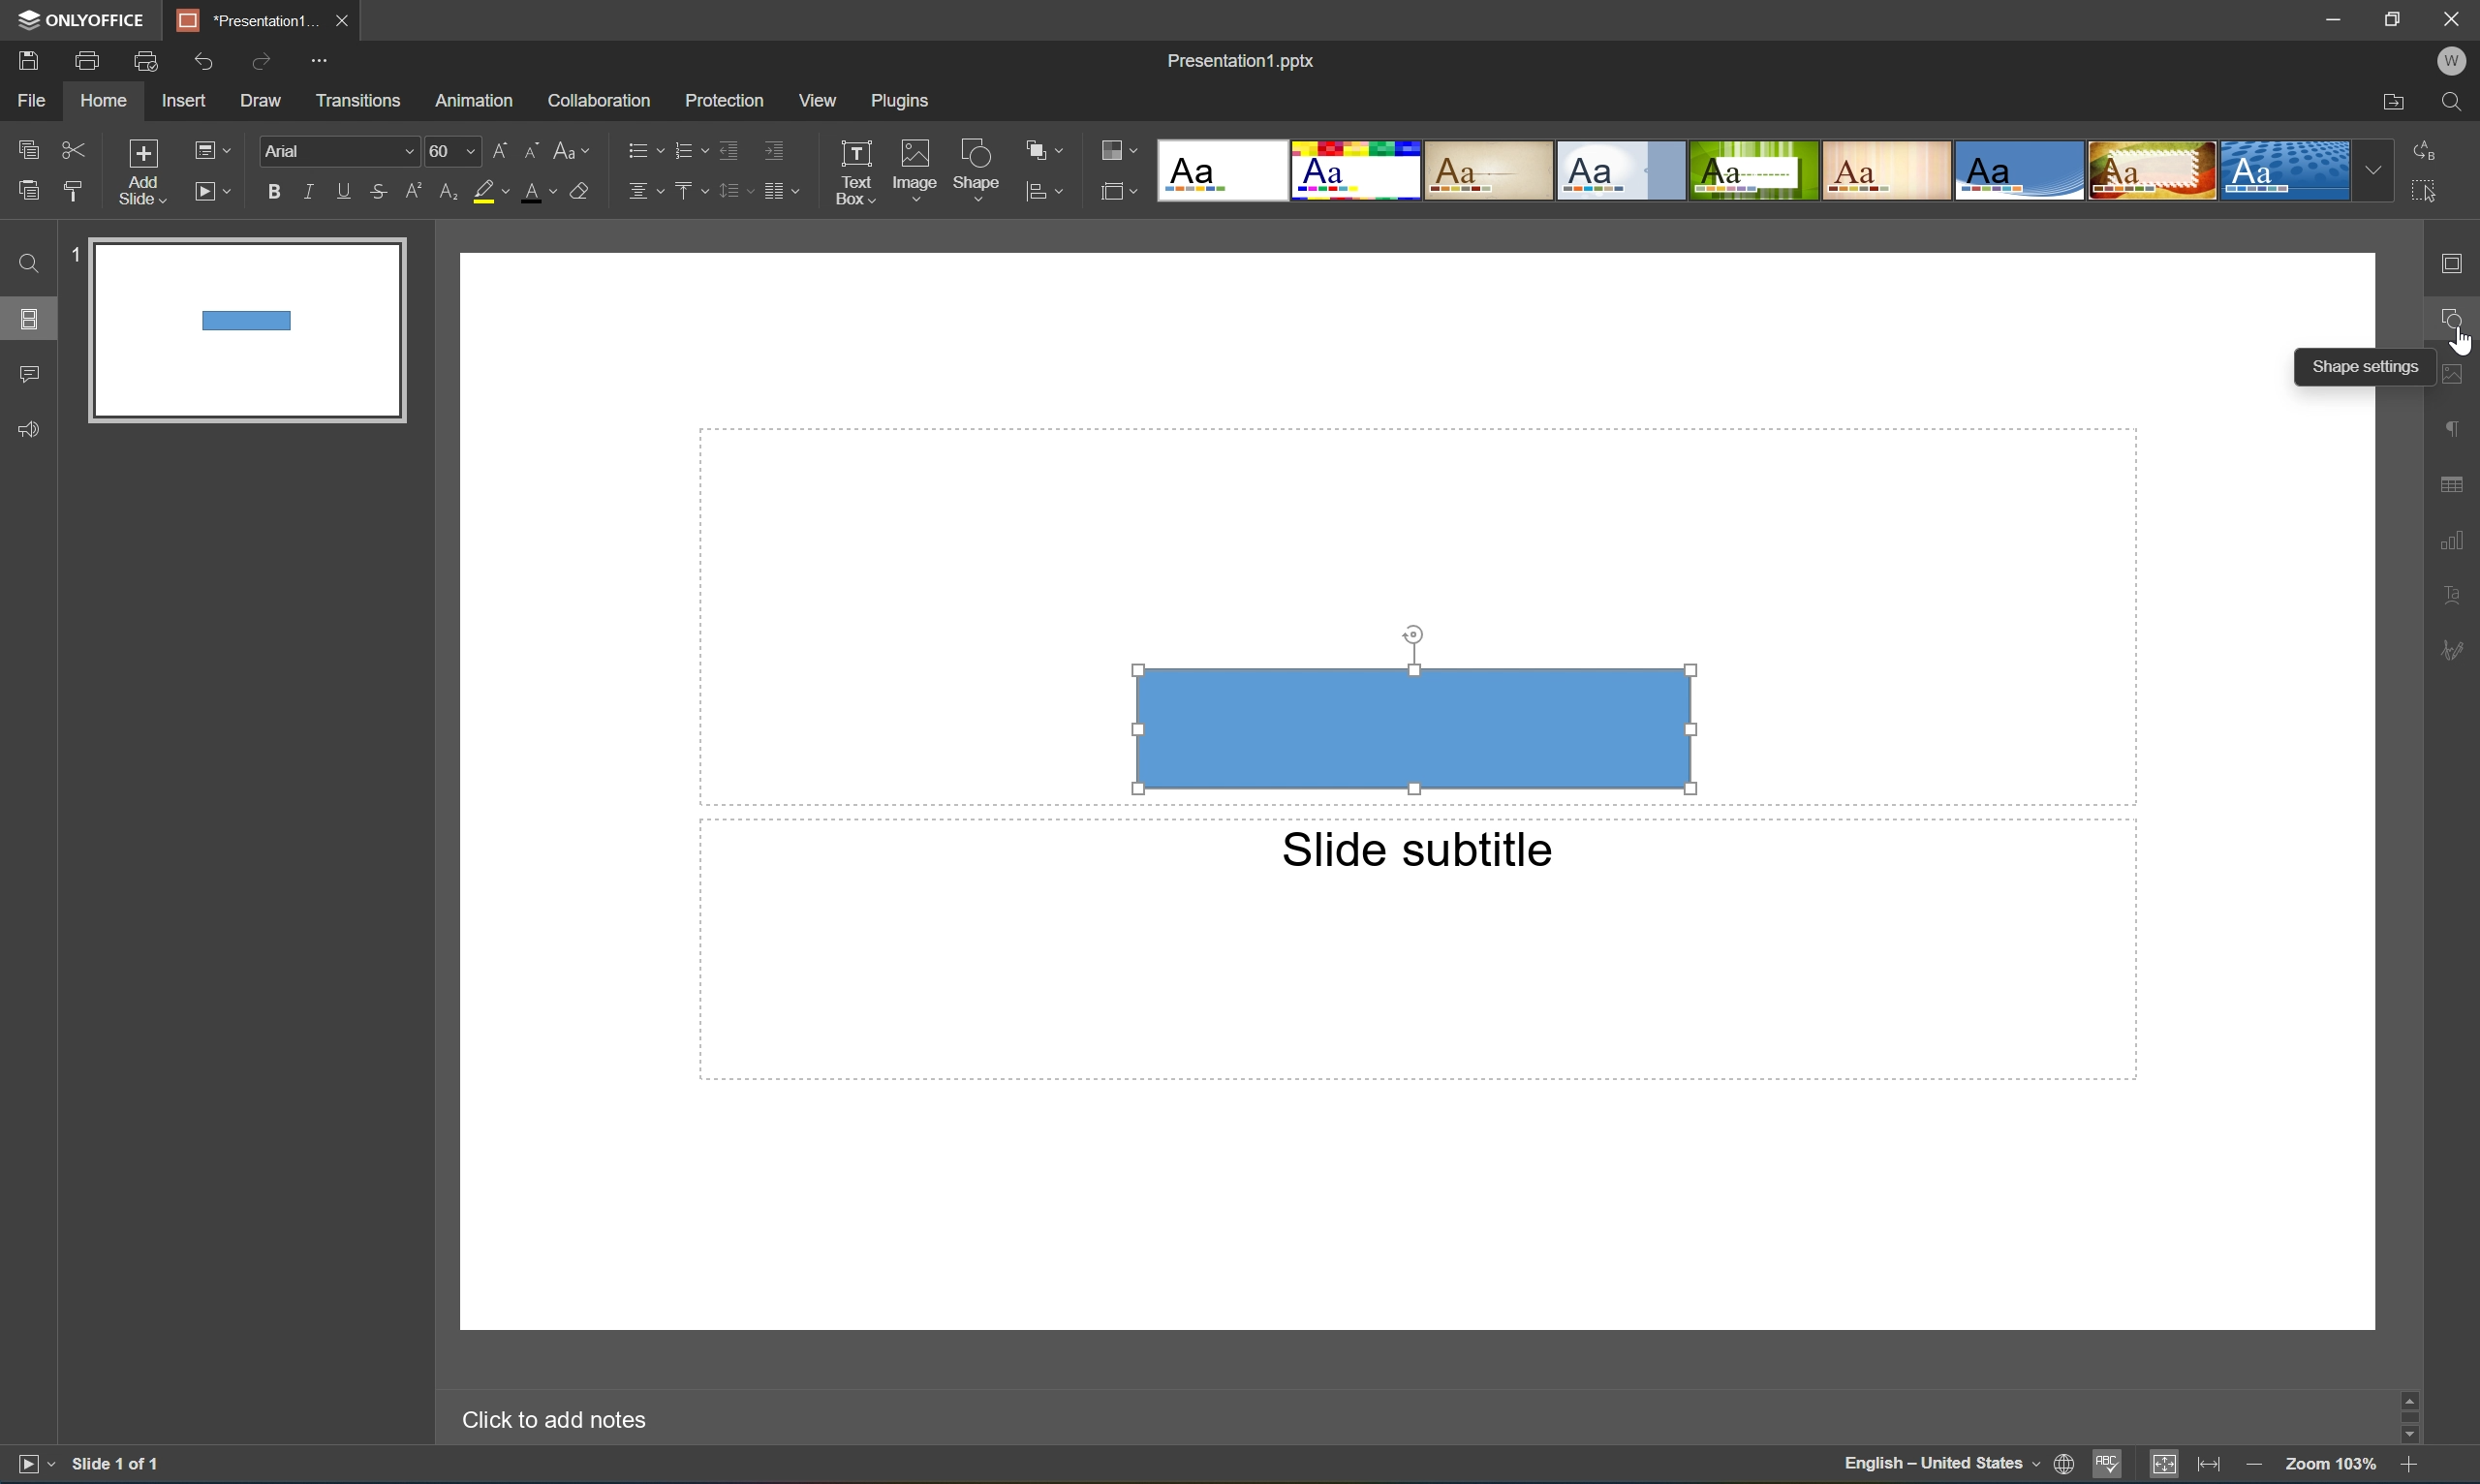  What do you see at coordinates (639, 149) in the screenshot?
I see `Bullets` at bounding box center [639, 149].